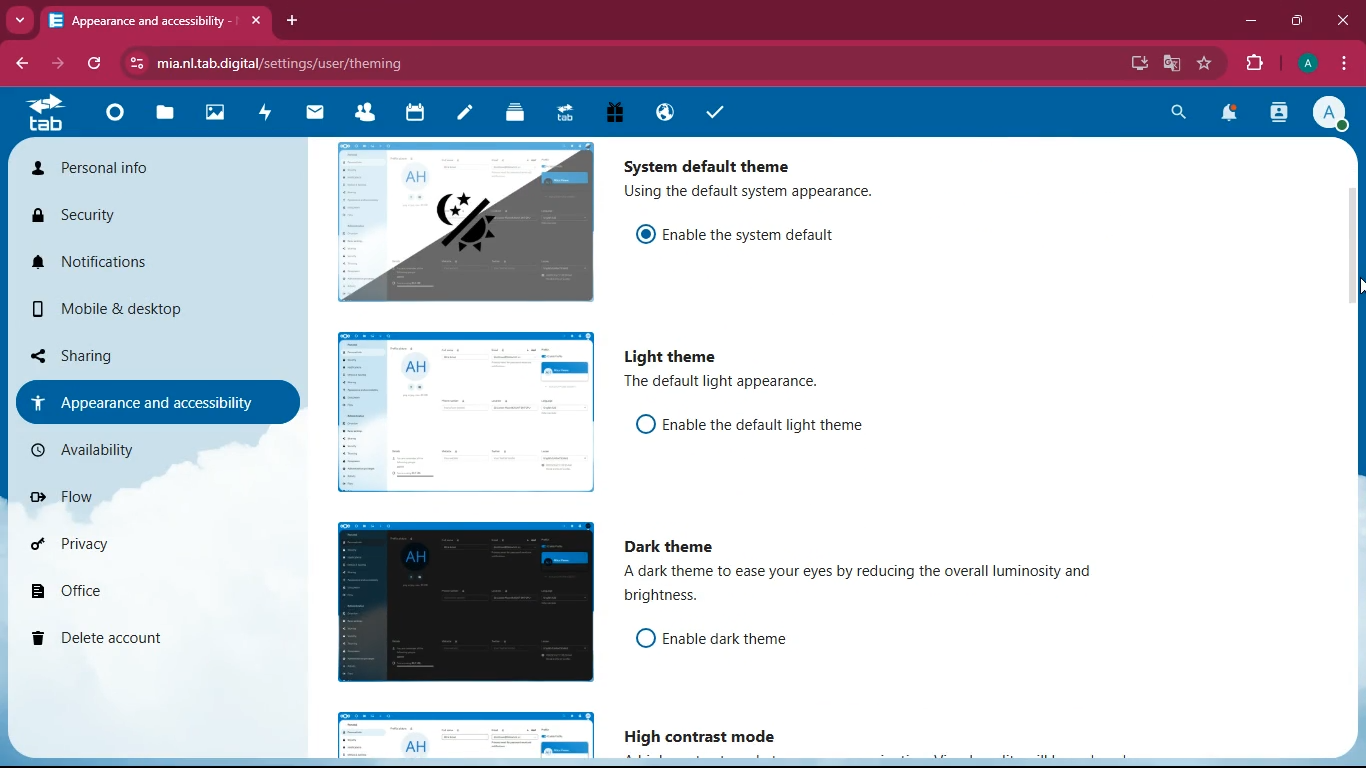 The image size is (1366, 768). What do you see at coordinates (747, 640) in the screenshot?
I see `enable` at bounding box center [747, 640].